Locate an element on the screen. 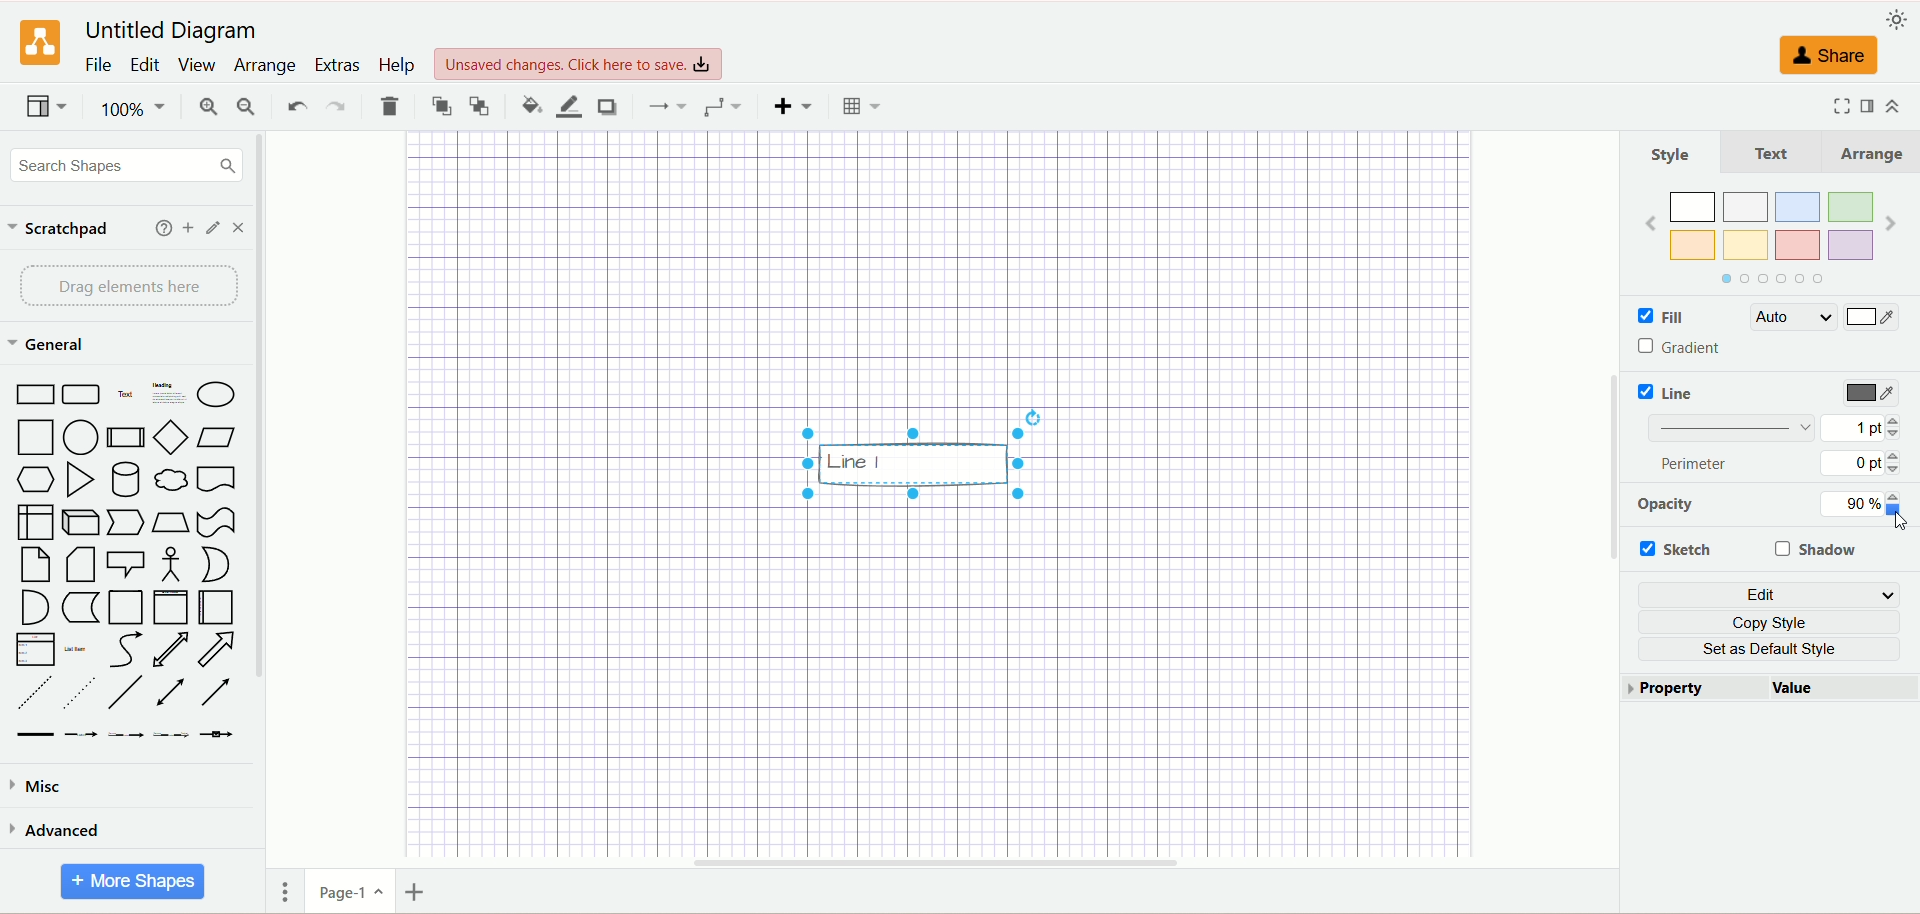 This screenshot has width=1920, height=914. format is located at coordinates (1868, 107).